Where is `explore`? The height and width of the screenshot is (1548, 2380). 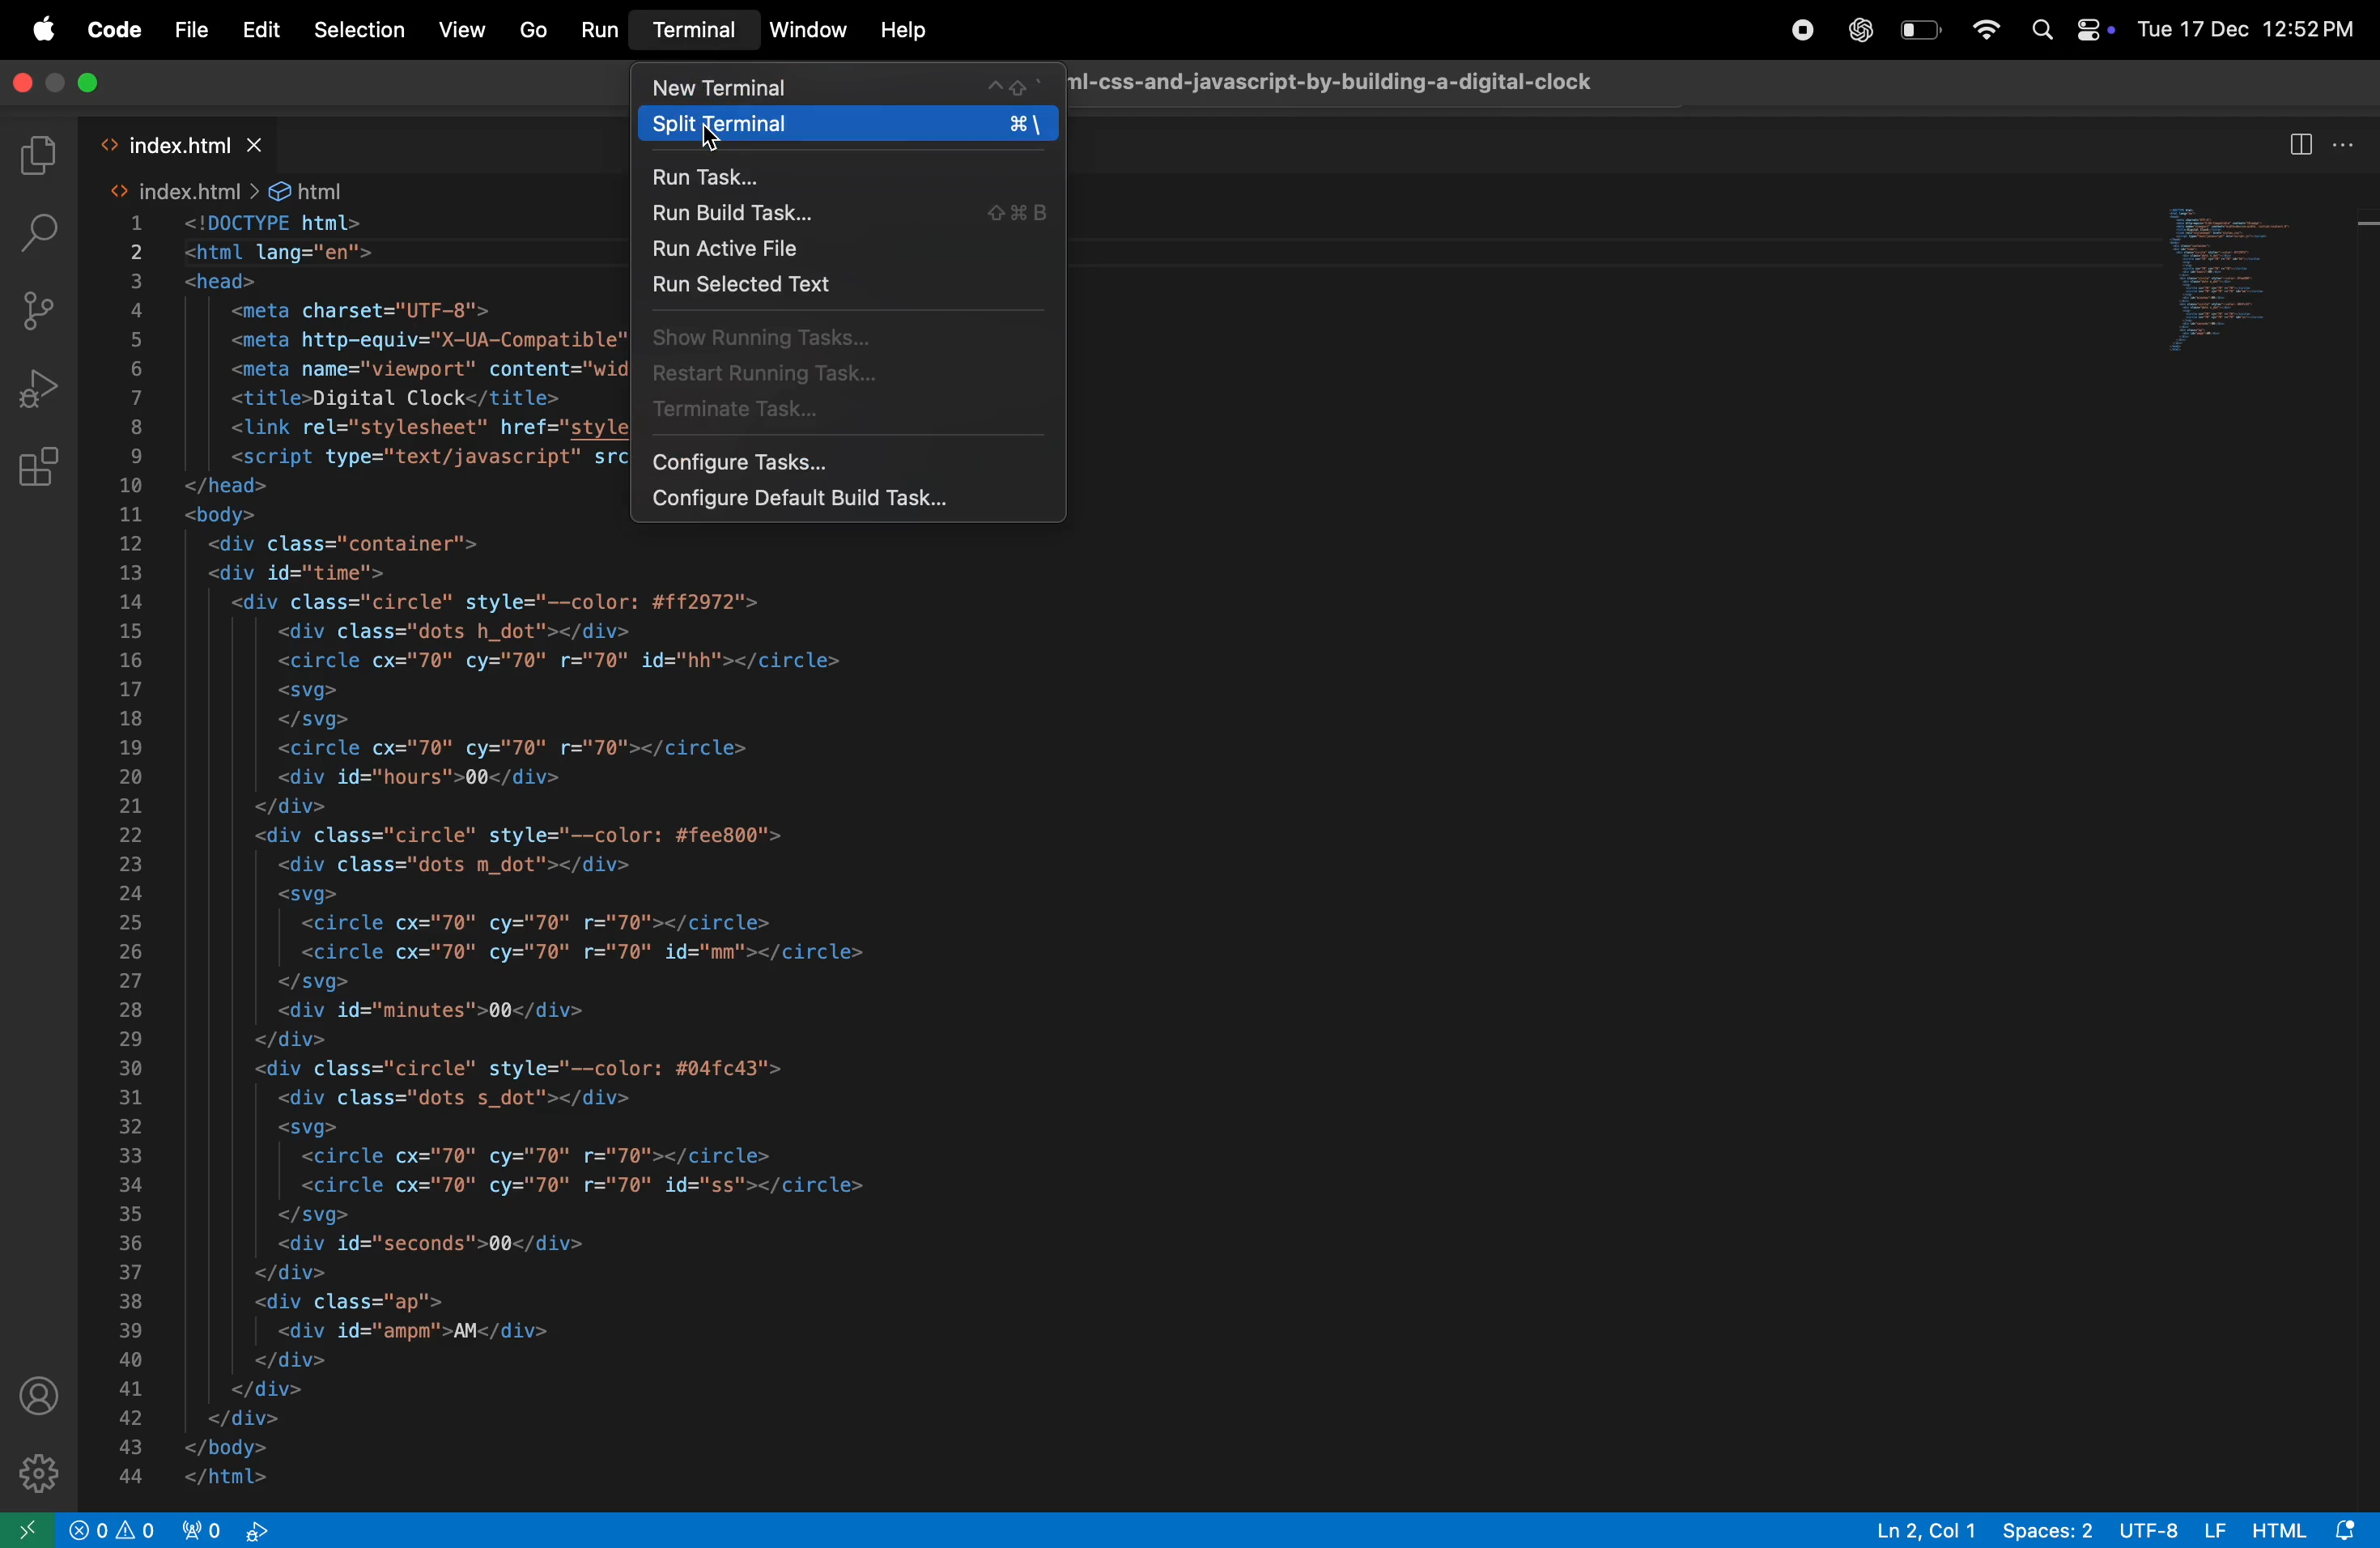 explore is located at coordinates (42, 155).